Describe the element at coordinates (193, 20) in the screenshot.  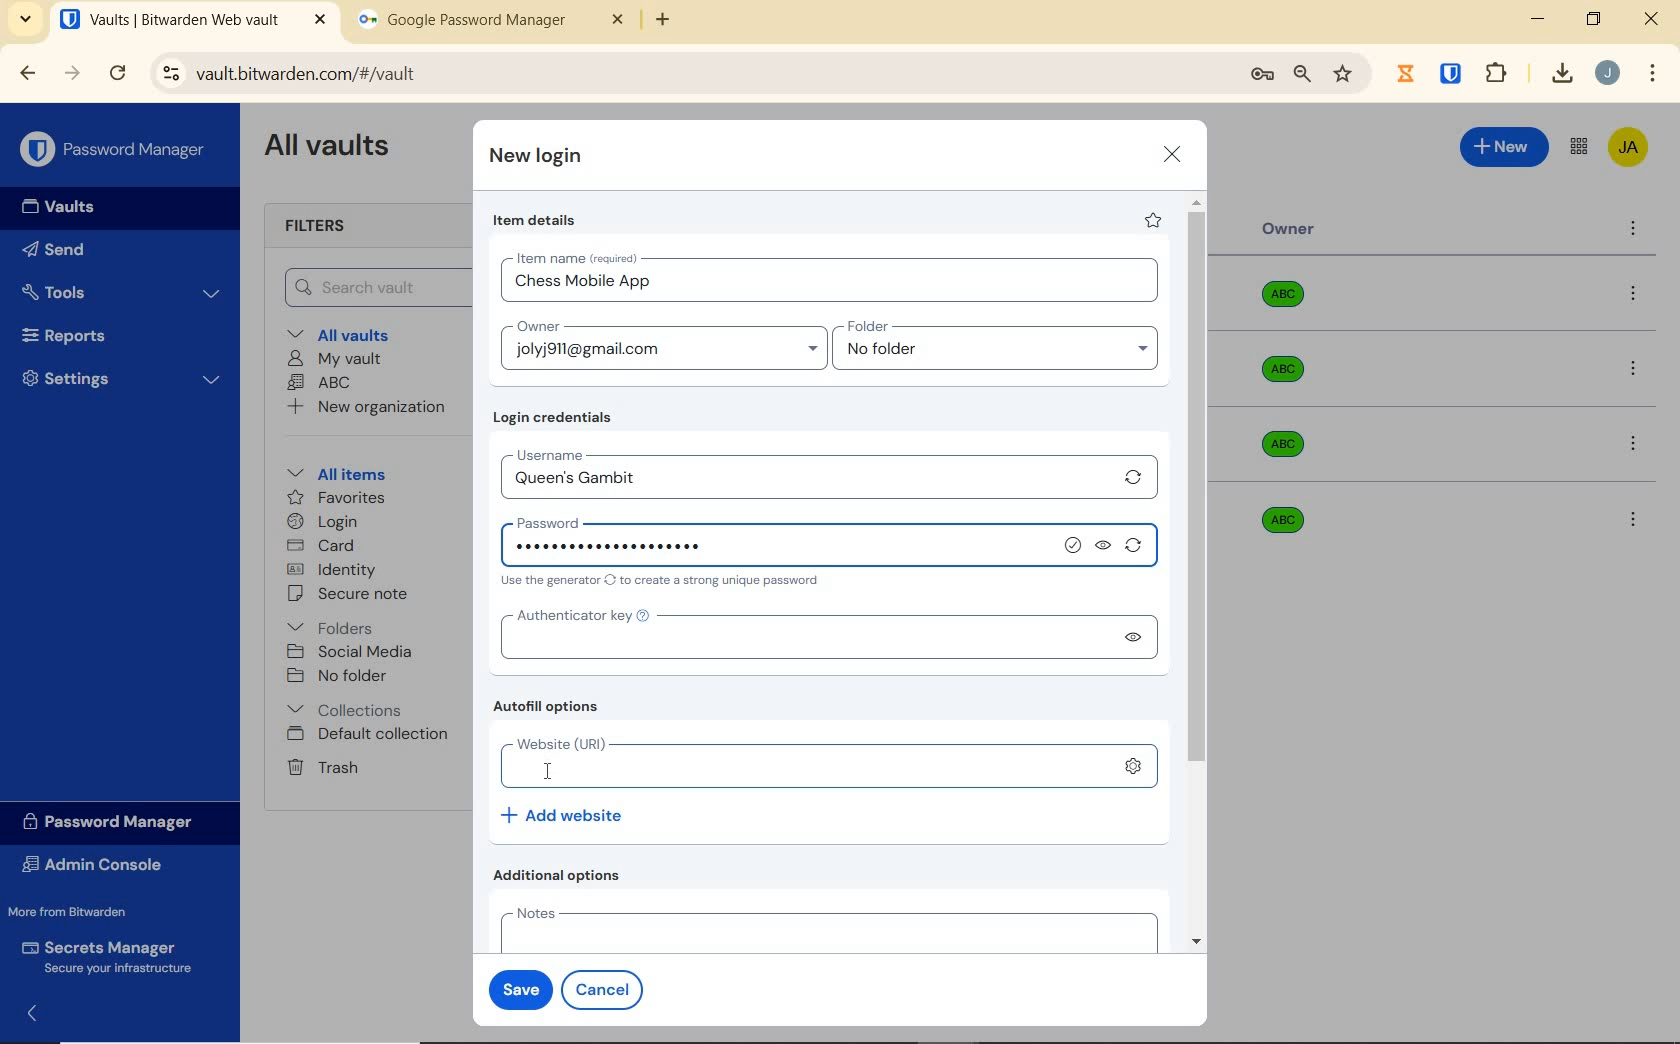
I see `open tab` at that location.